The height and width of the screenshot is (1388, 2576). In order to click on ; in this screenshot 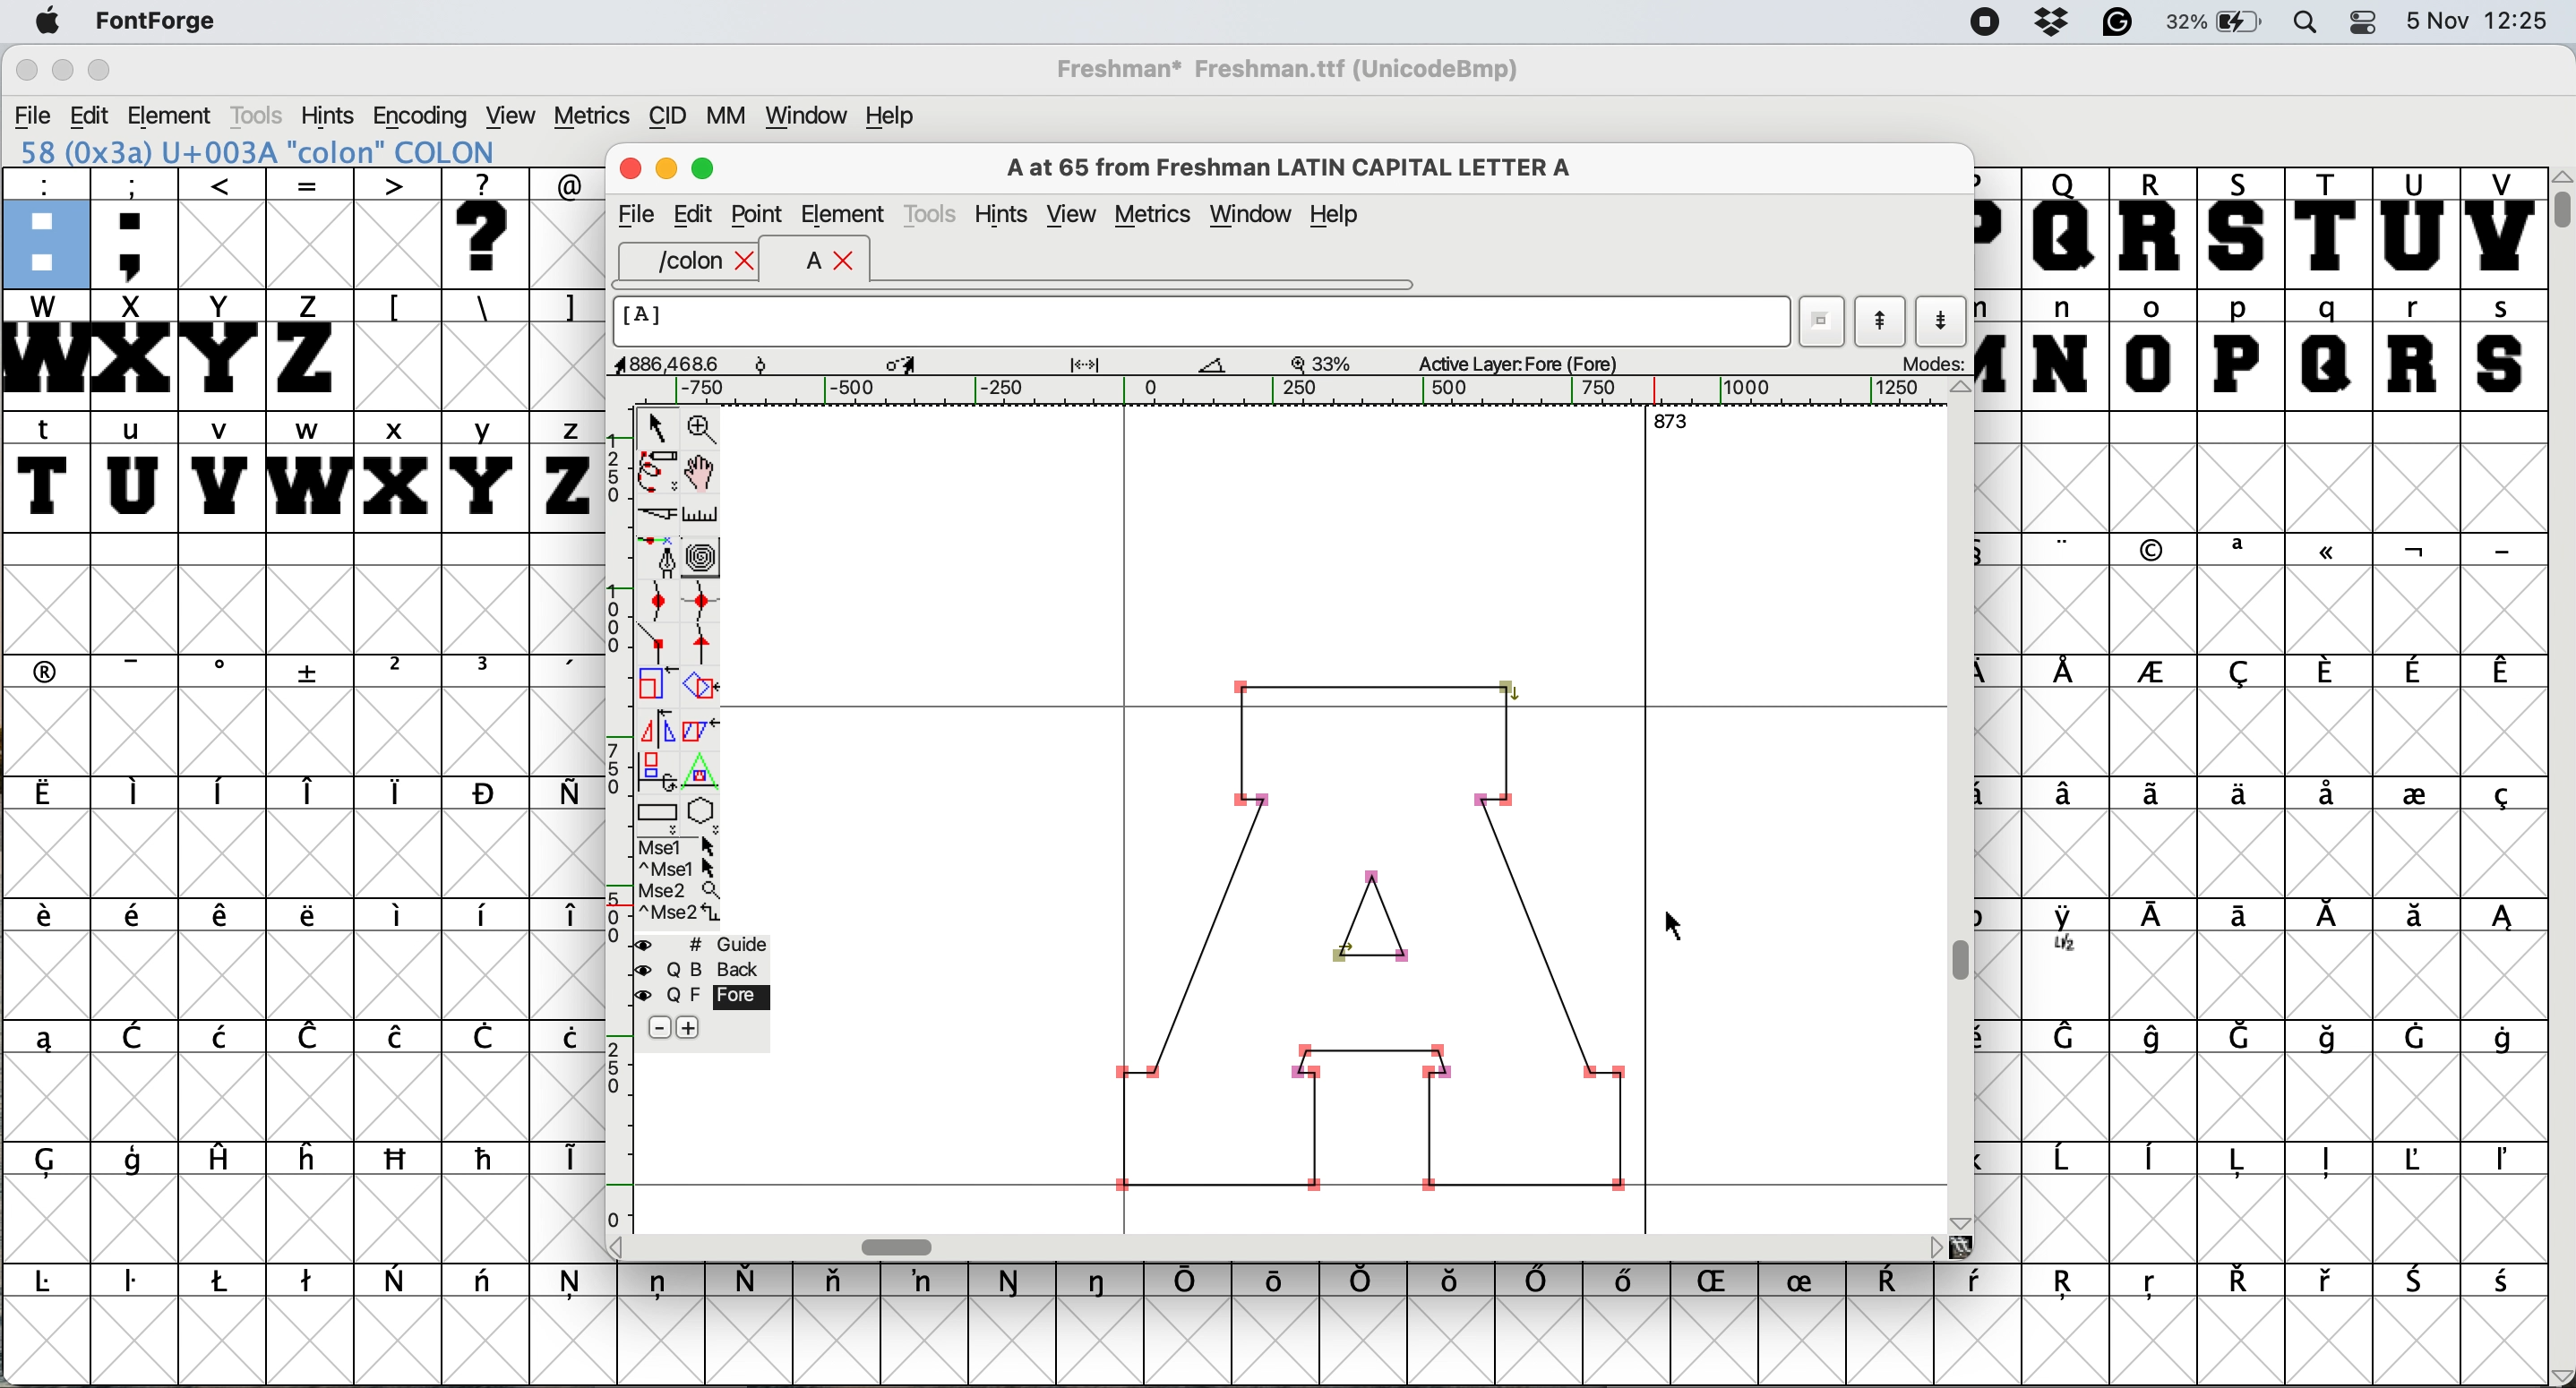, I will do `click(137, 227)`.